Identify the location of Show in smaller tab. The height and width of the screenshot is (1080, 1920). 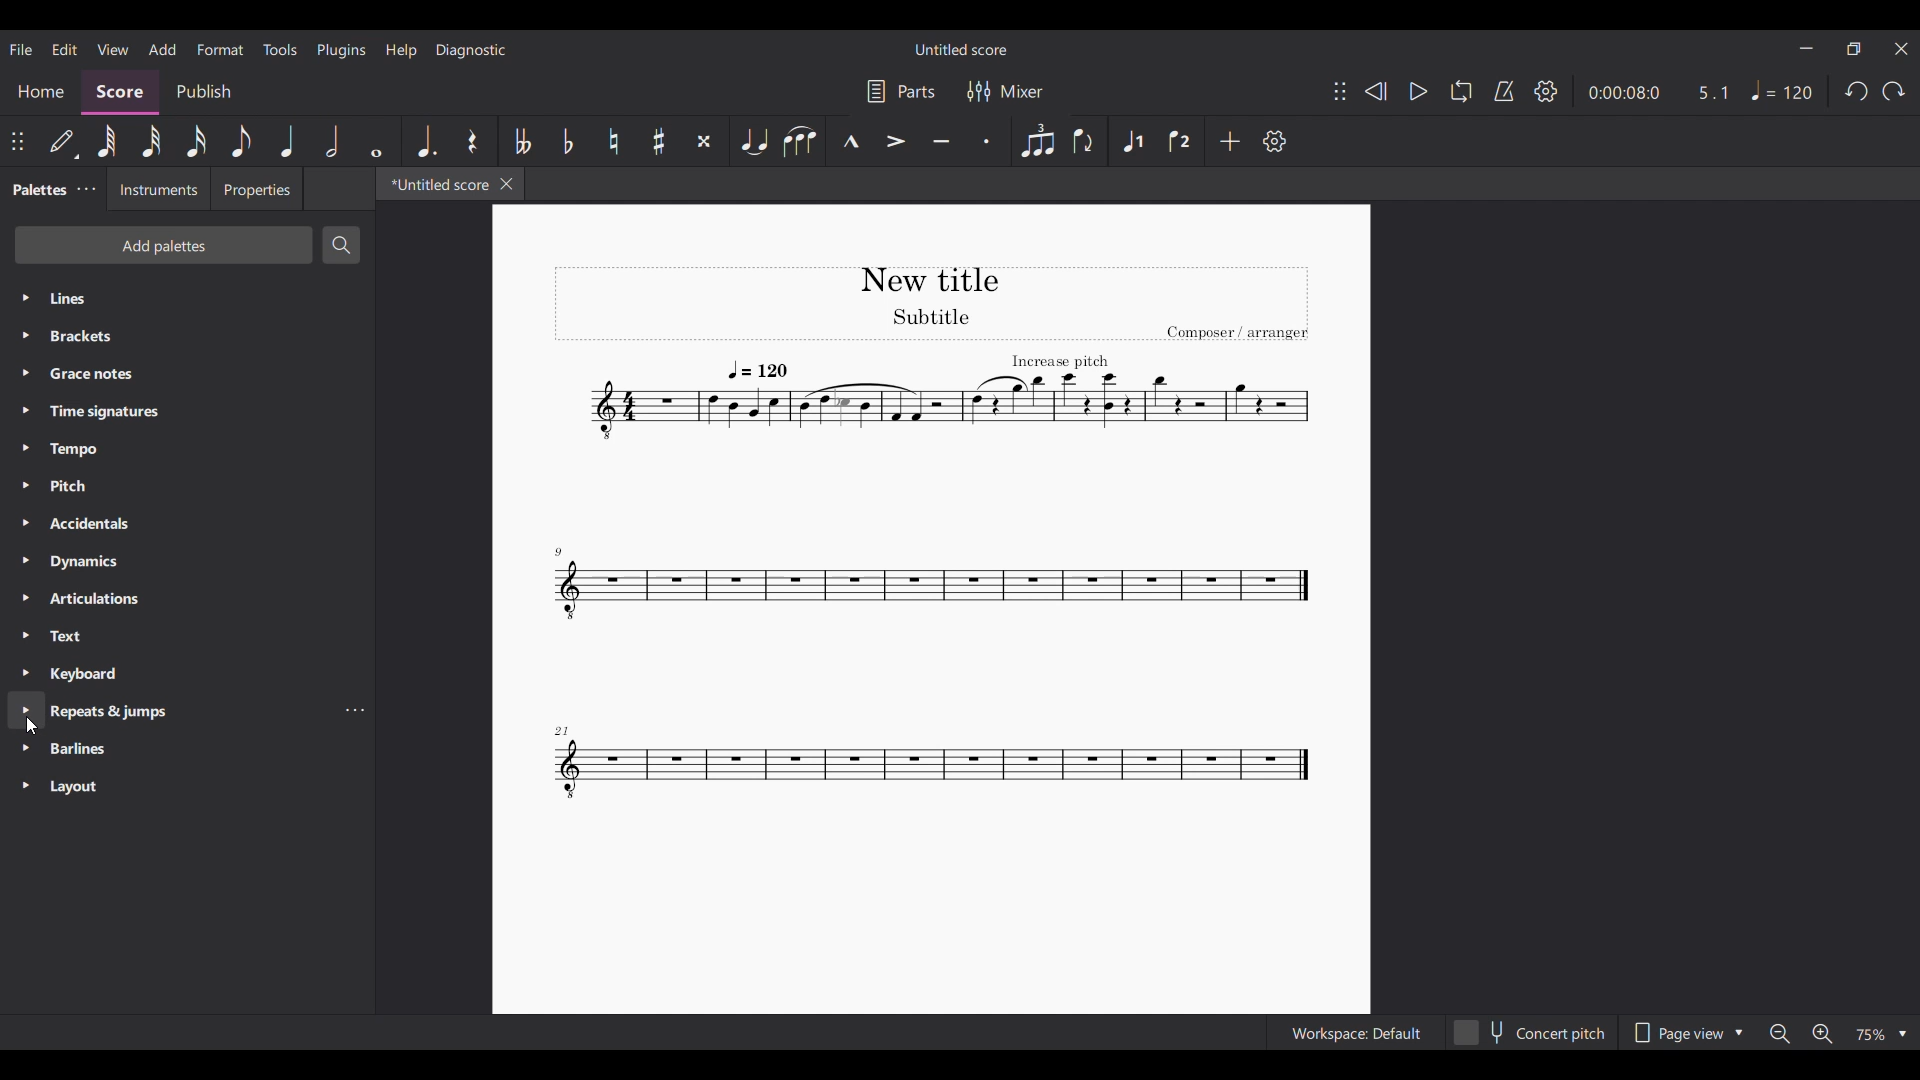
(1853, 49).